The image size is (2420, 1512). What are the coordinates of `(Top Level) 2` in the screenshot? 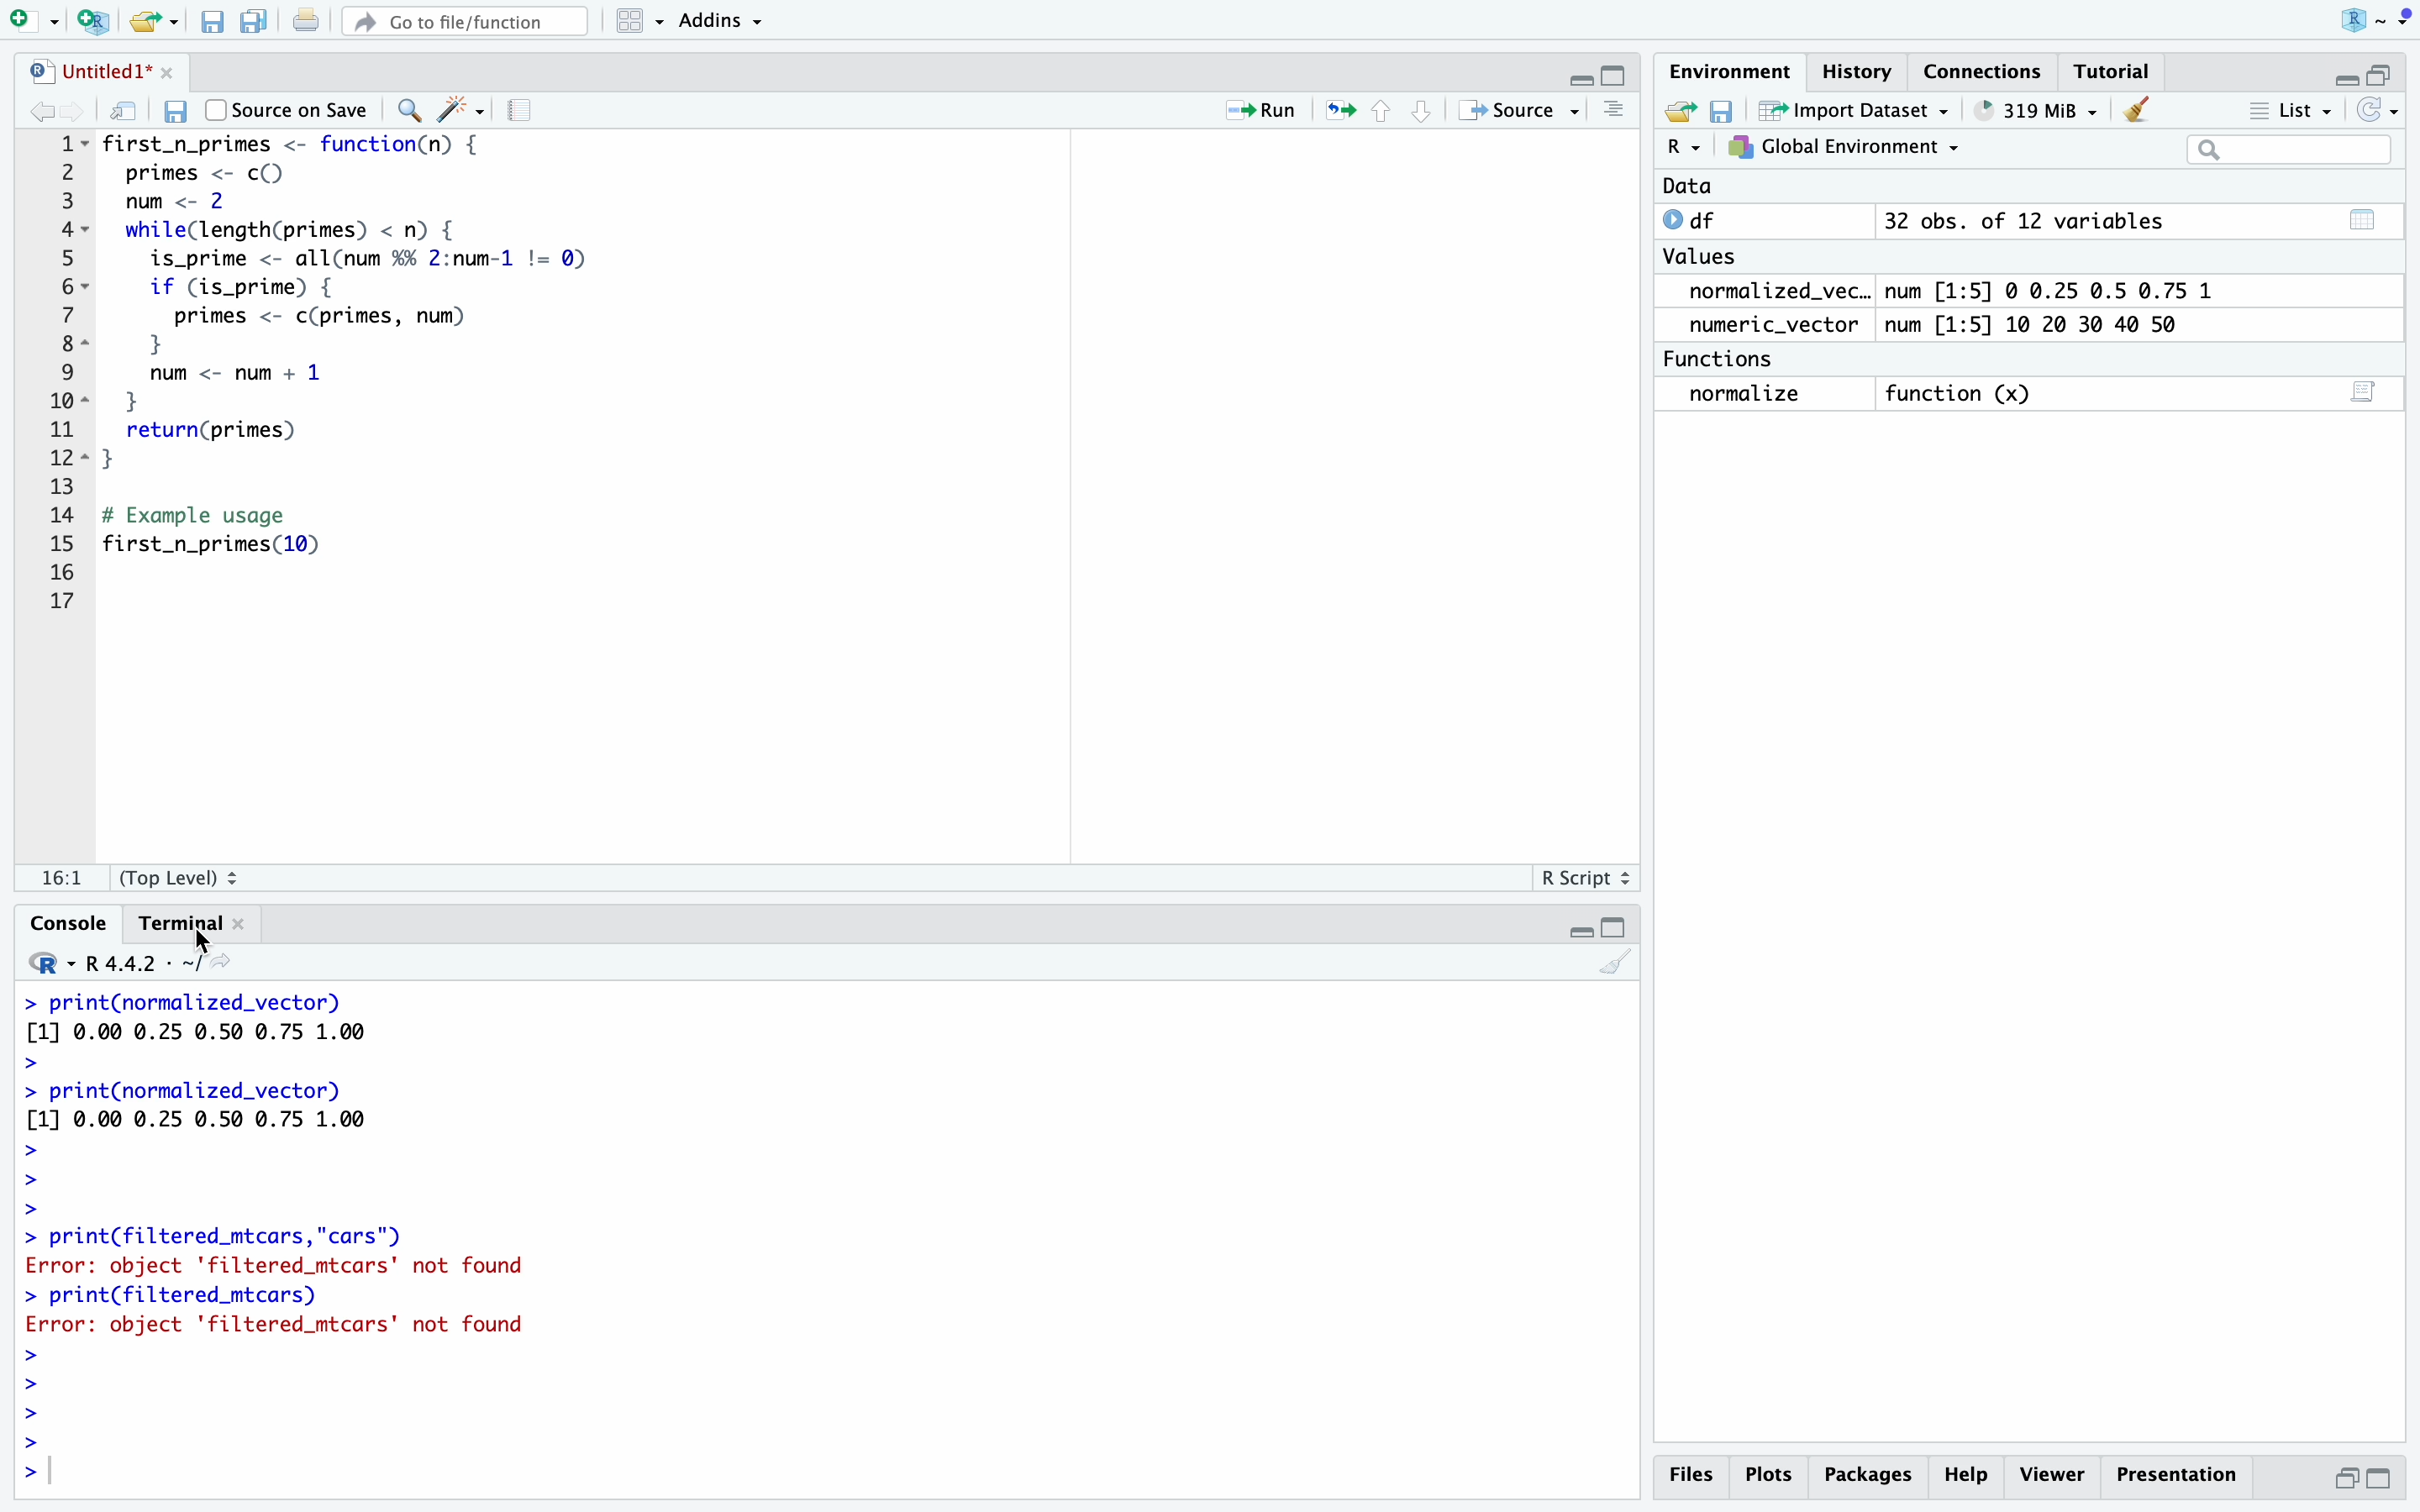 It's located at (200, 872).